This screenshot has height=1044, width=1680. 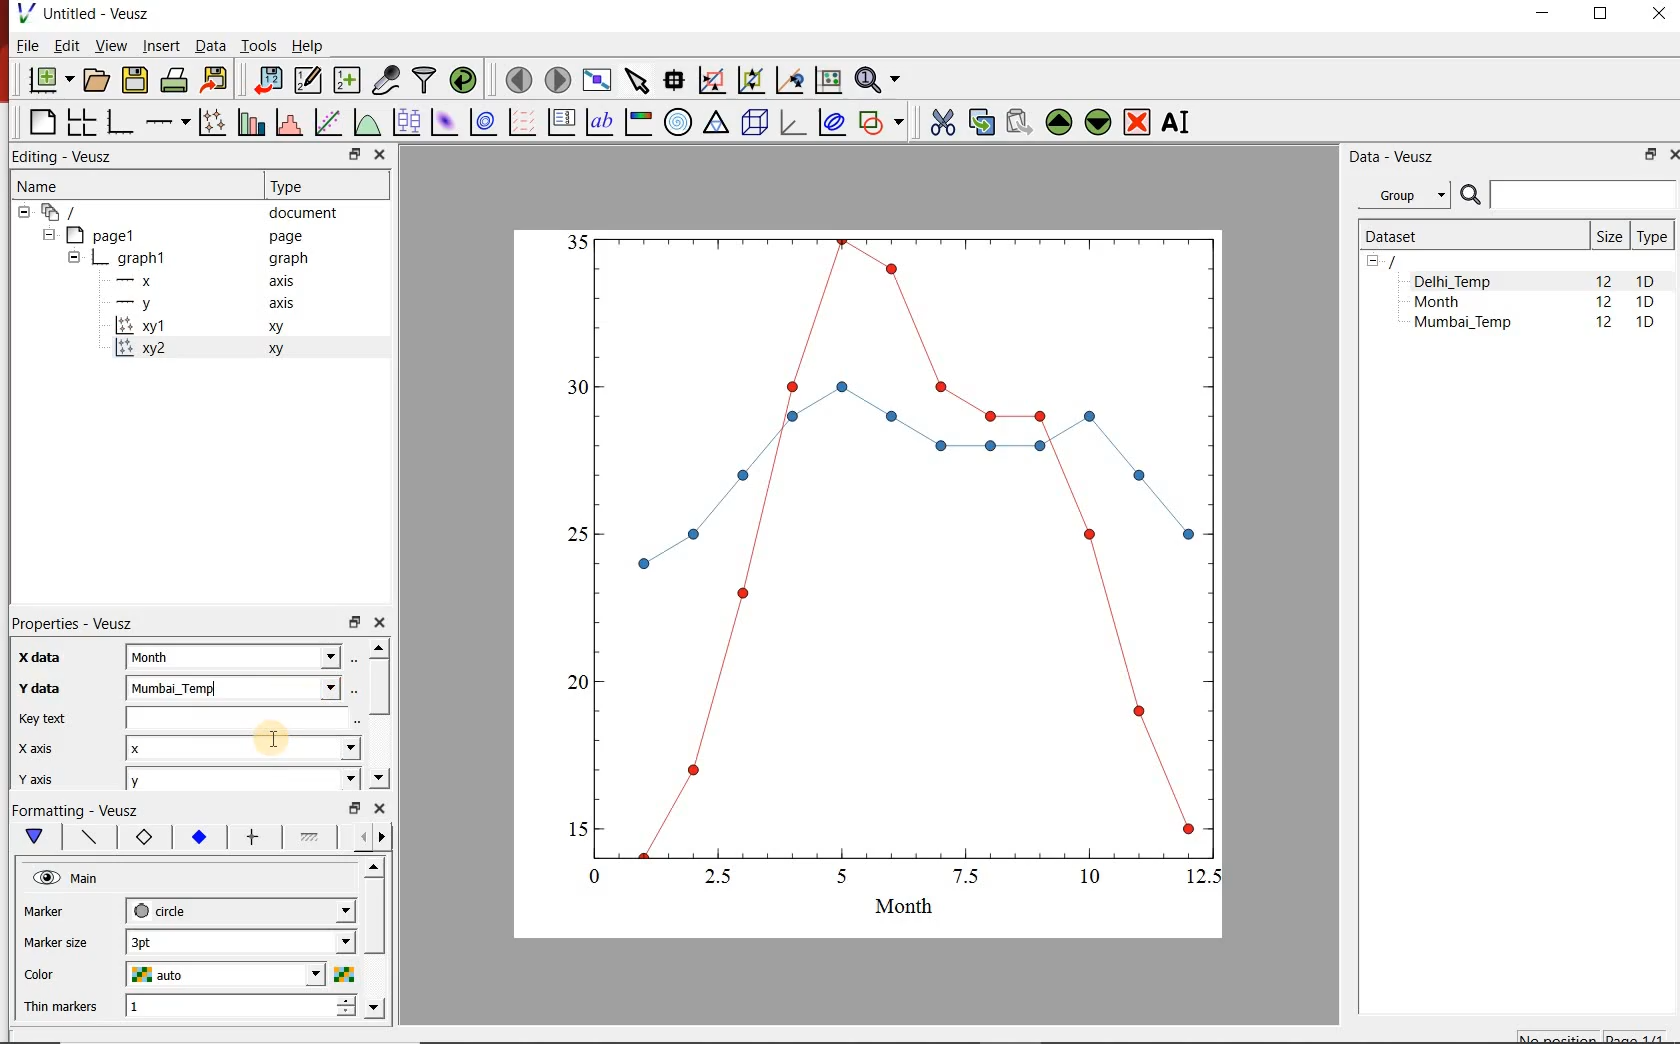 I want to click on scrollbar, so click(x=378, y=714).